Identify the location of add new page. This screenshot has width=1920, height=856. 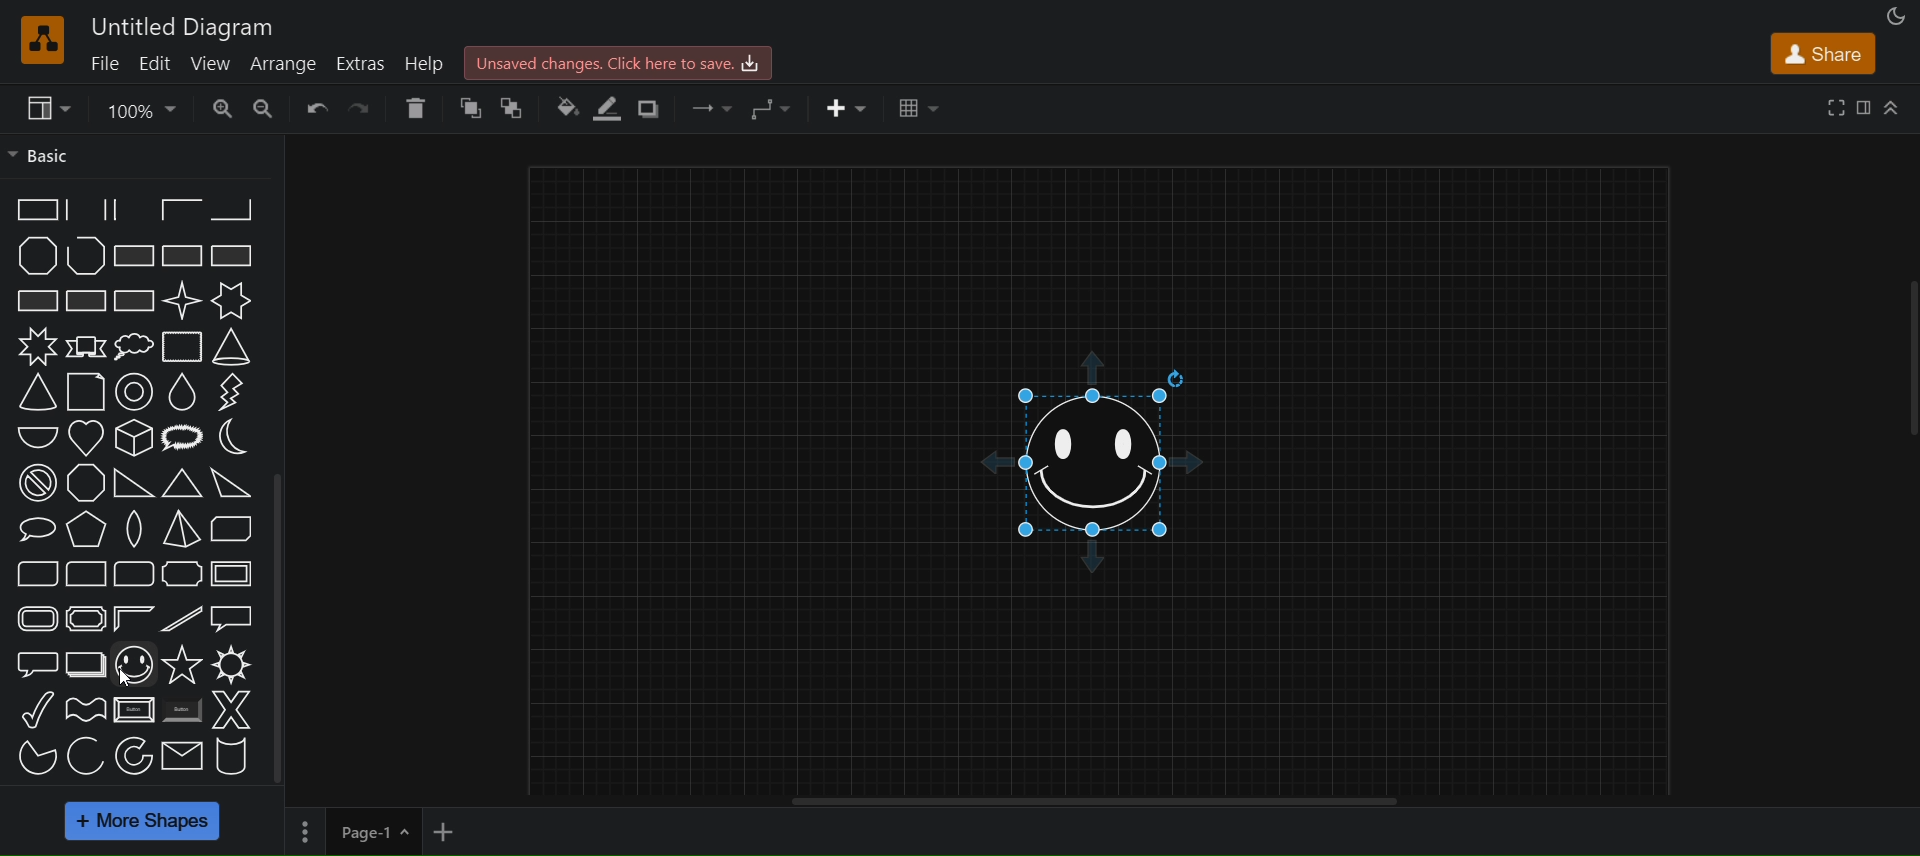
(446, 832).